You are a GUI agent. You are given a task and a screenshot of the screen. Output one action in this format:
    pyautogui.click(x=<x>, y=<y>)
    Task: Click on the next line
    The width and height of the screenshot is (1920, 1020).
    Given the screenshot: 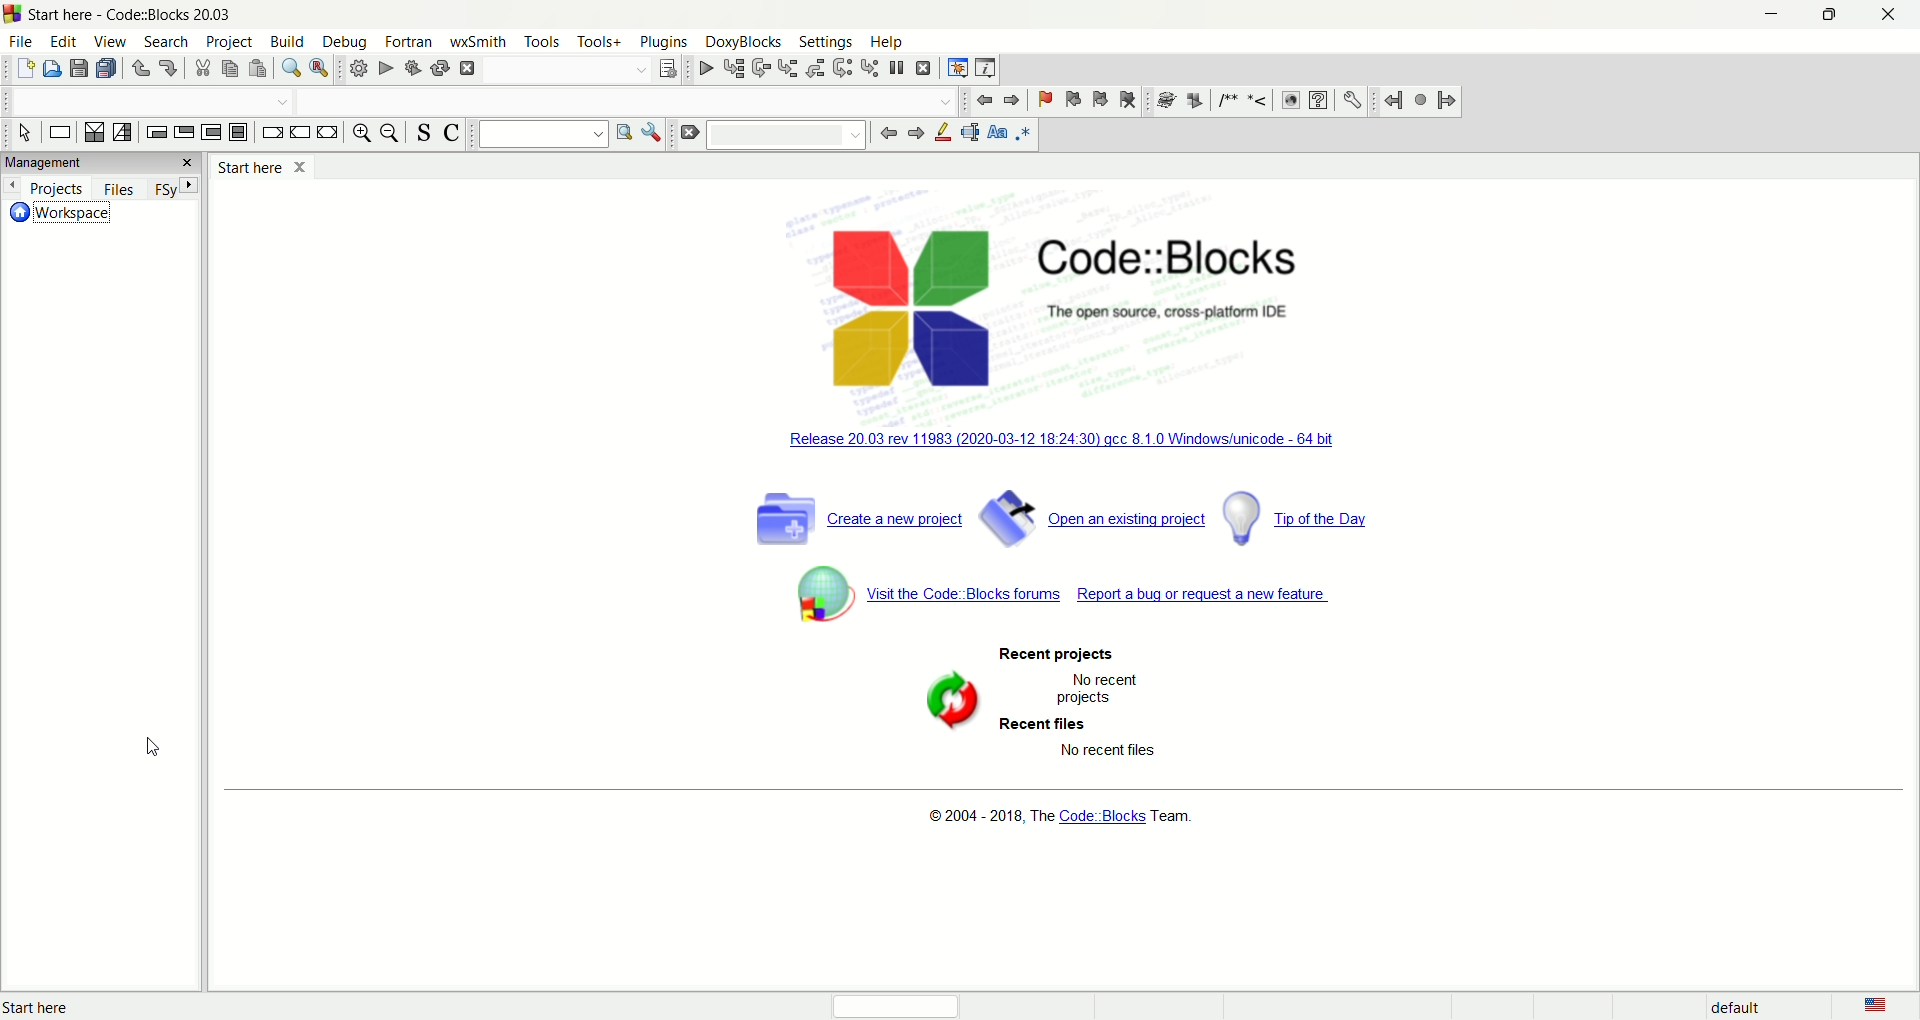 What is the action you would take?
    pyautogui.click(x=760, y=68)
    